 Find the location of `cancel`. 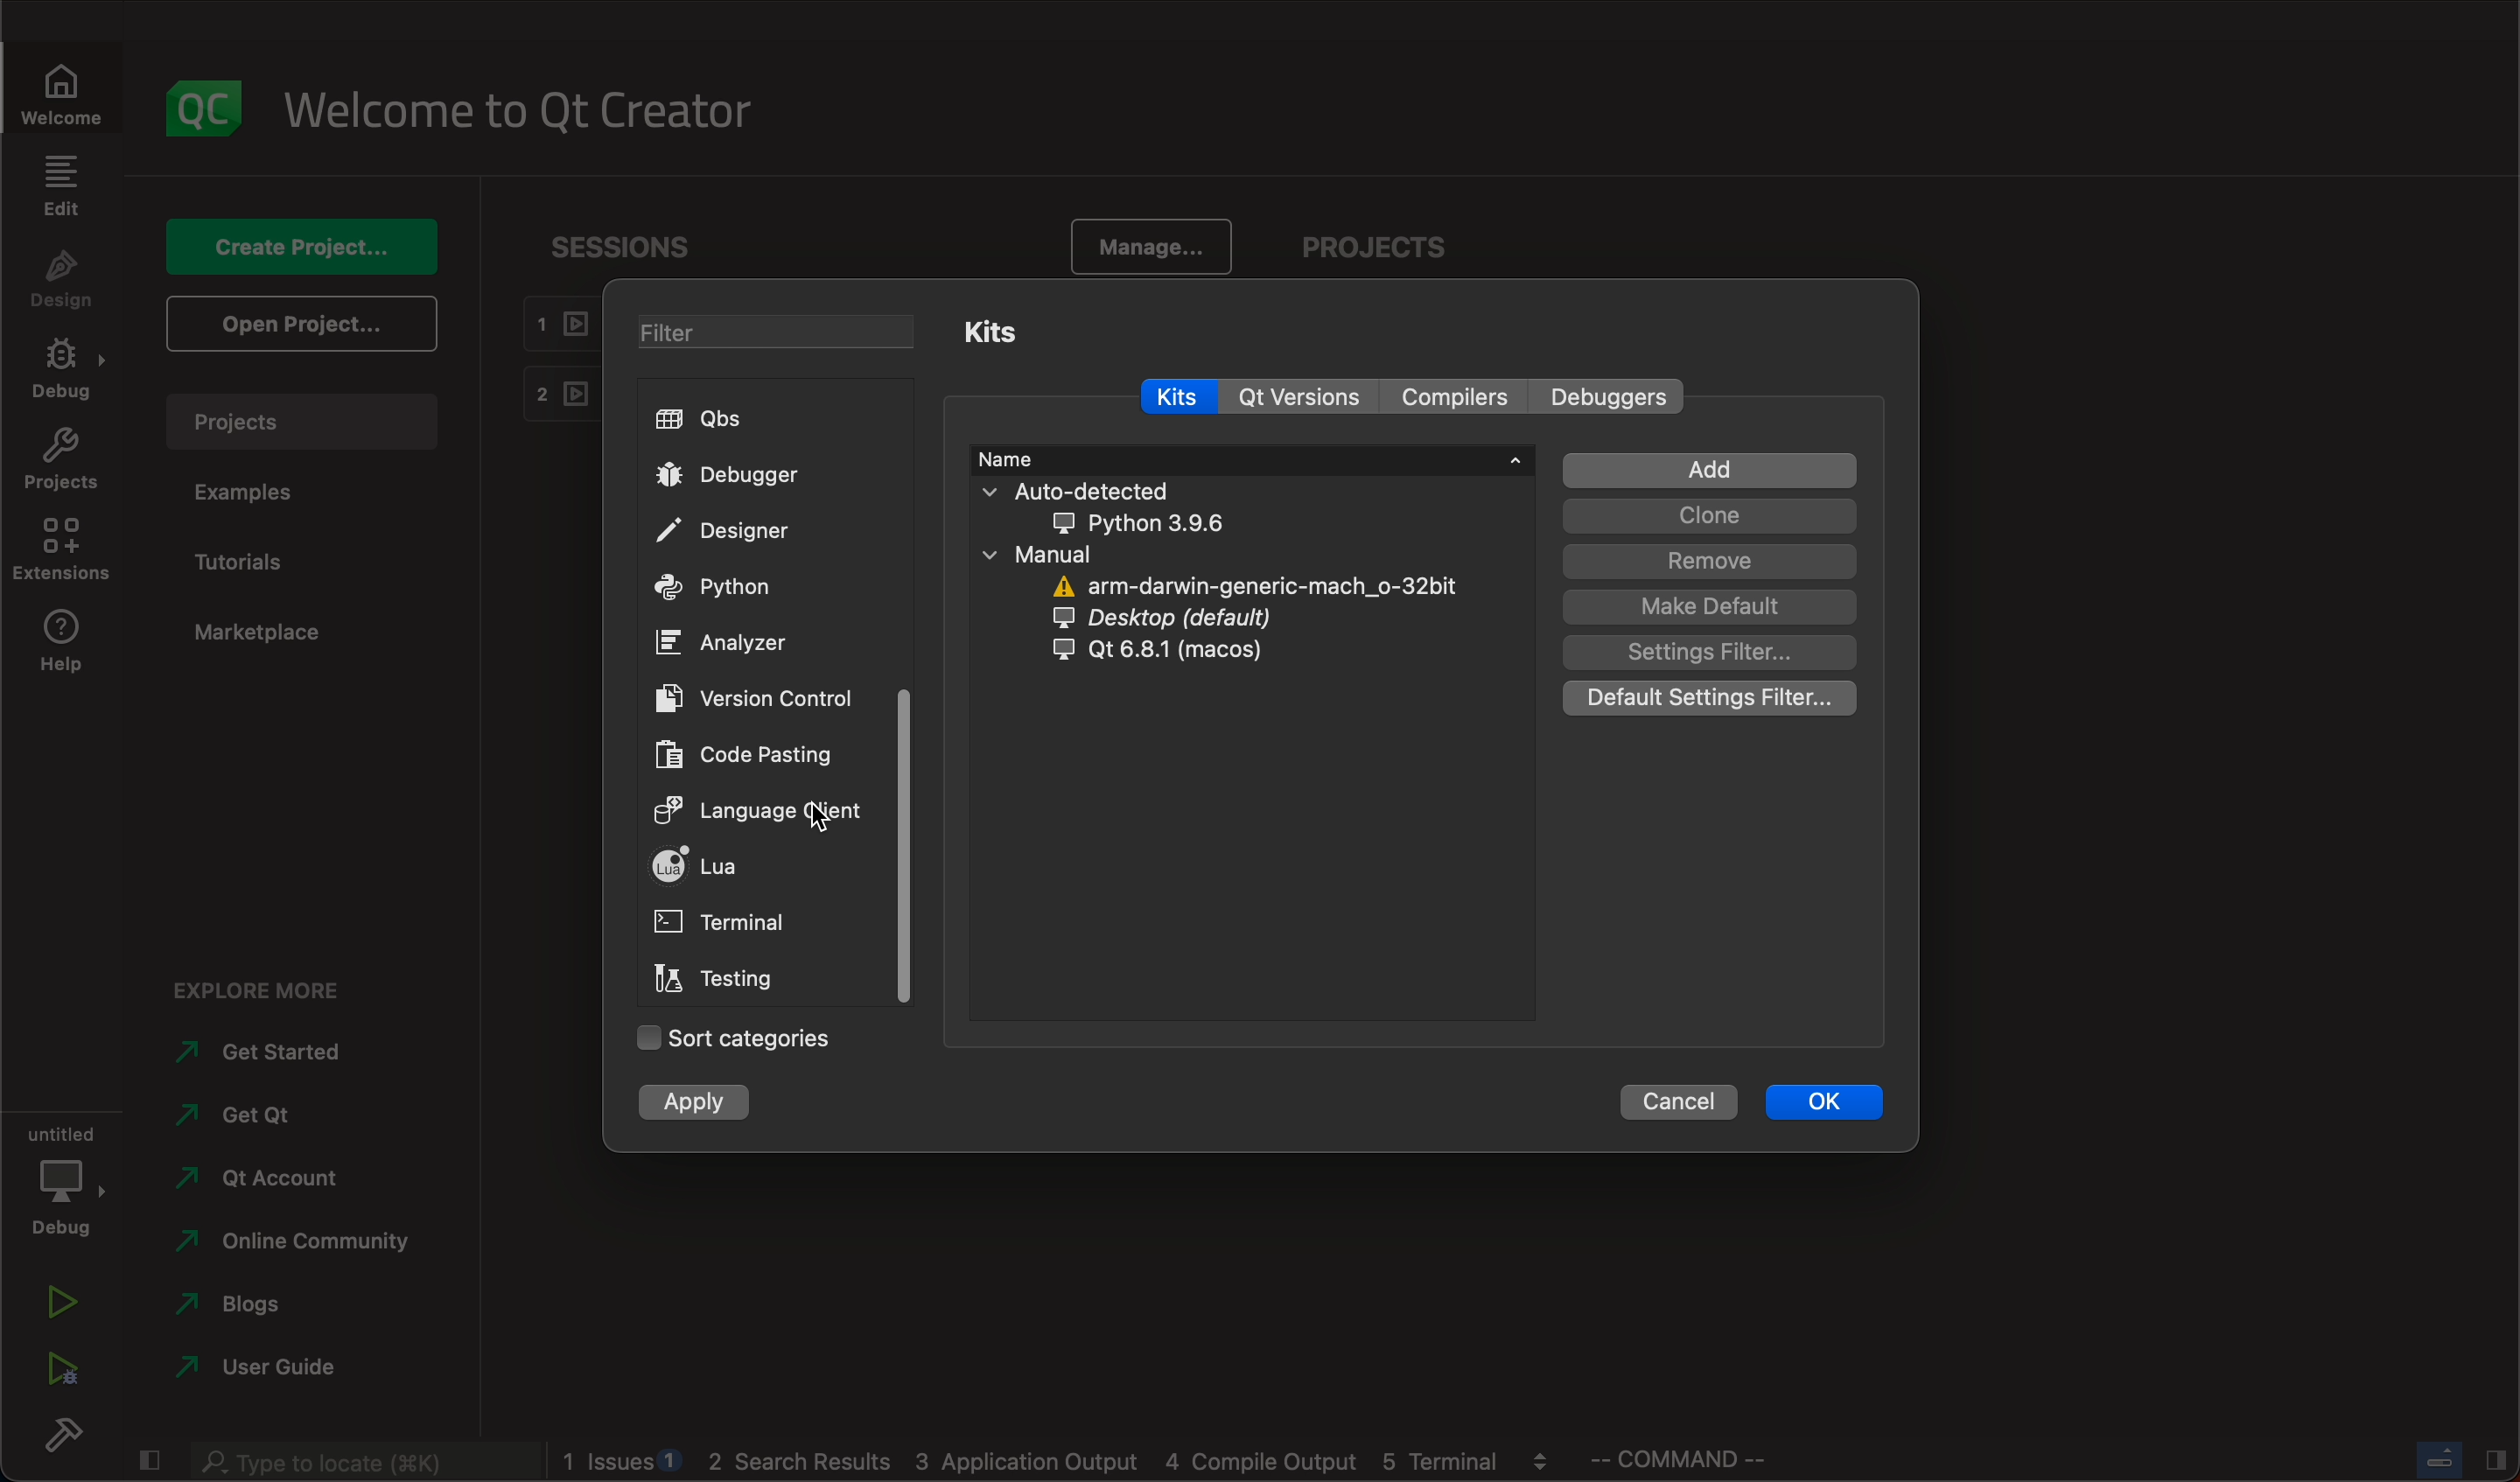

cancel is located at coordinates (1679, 1101).